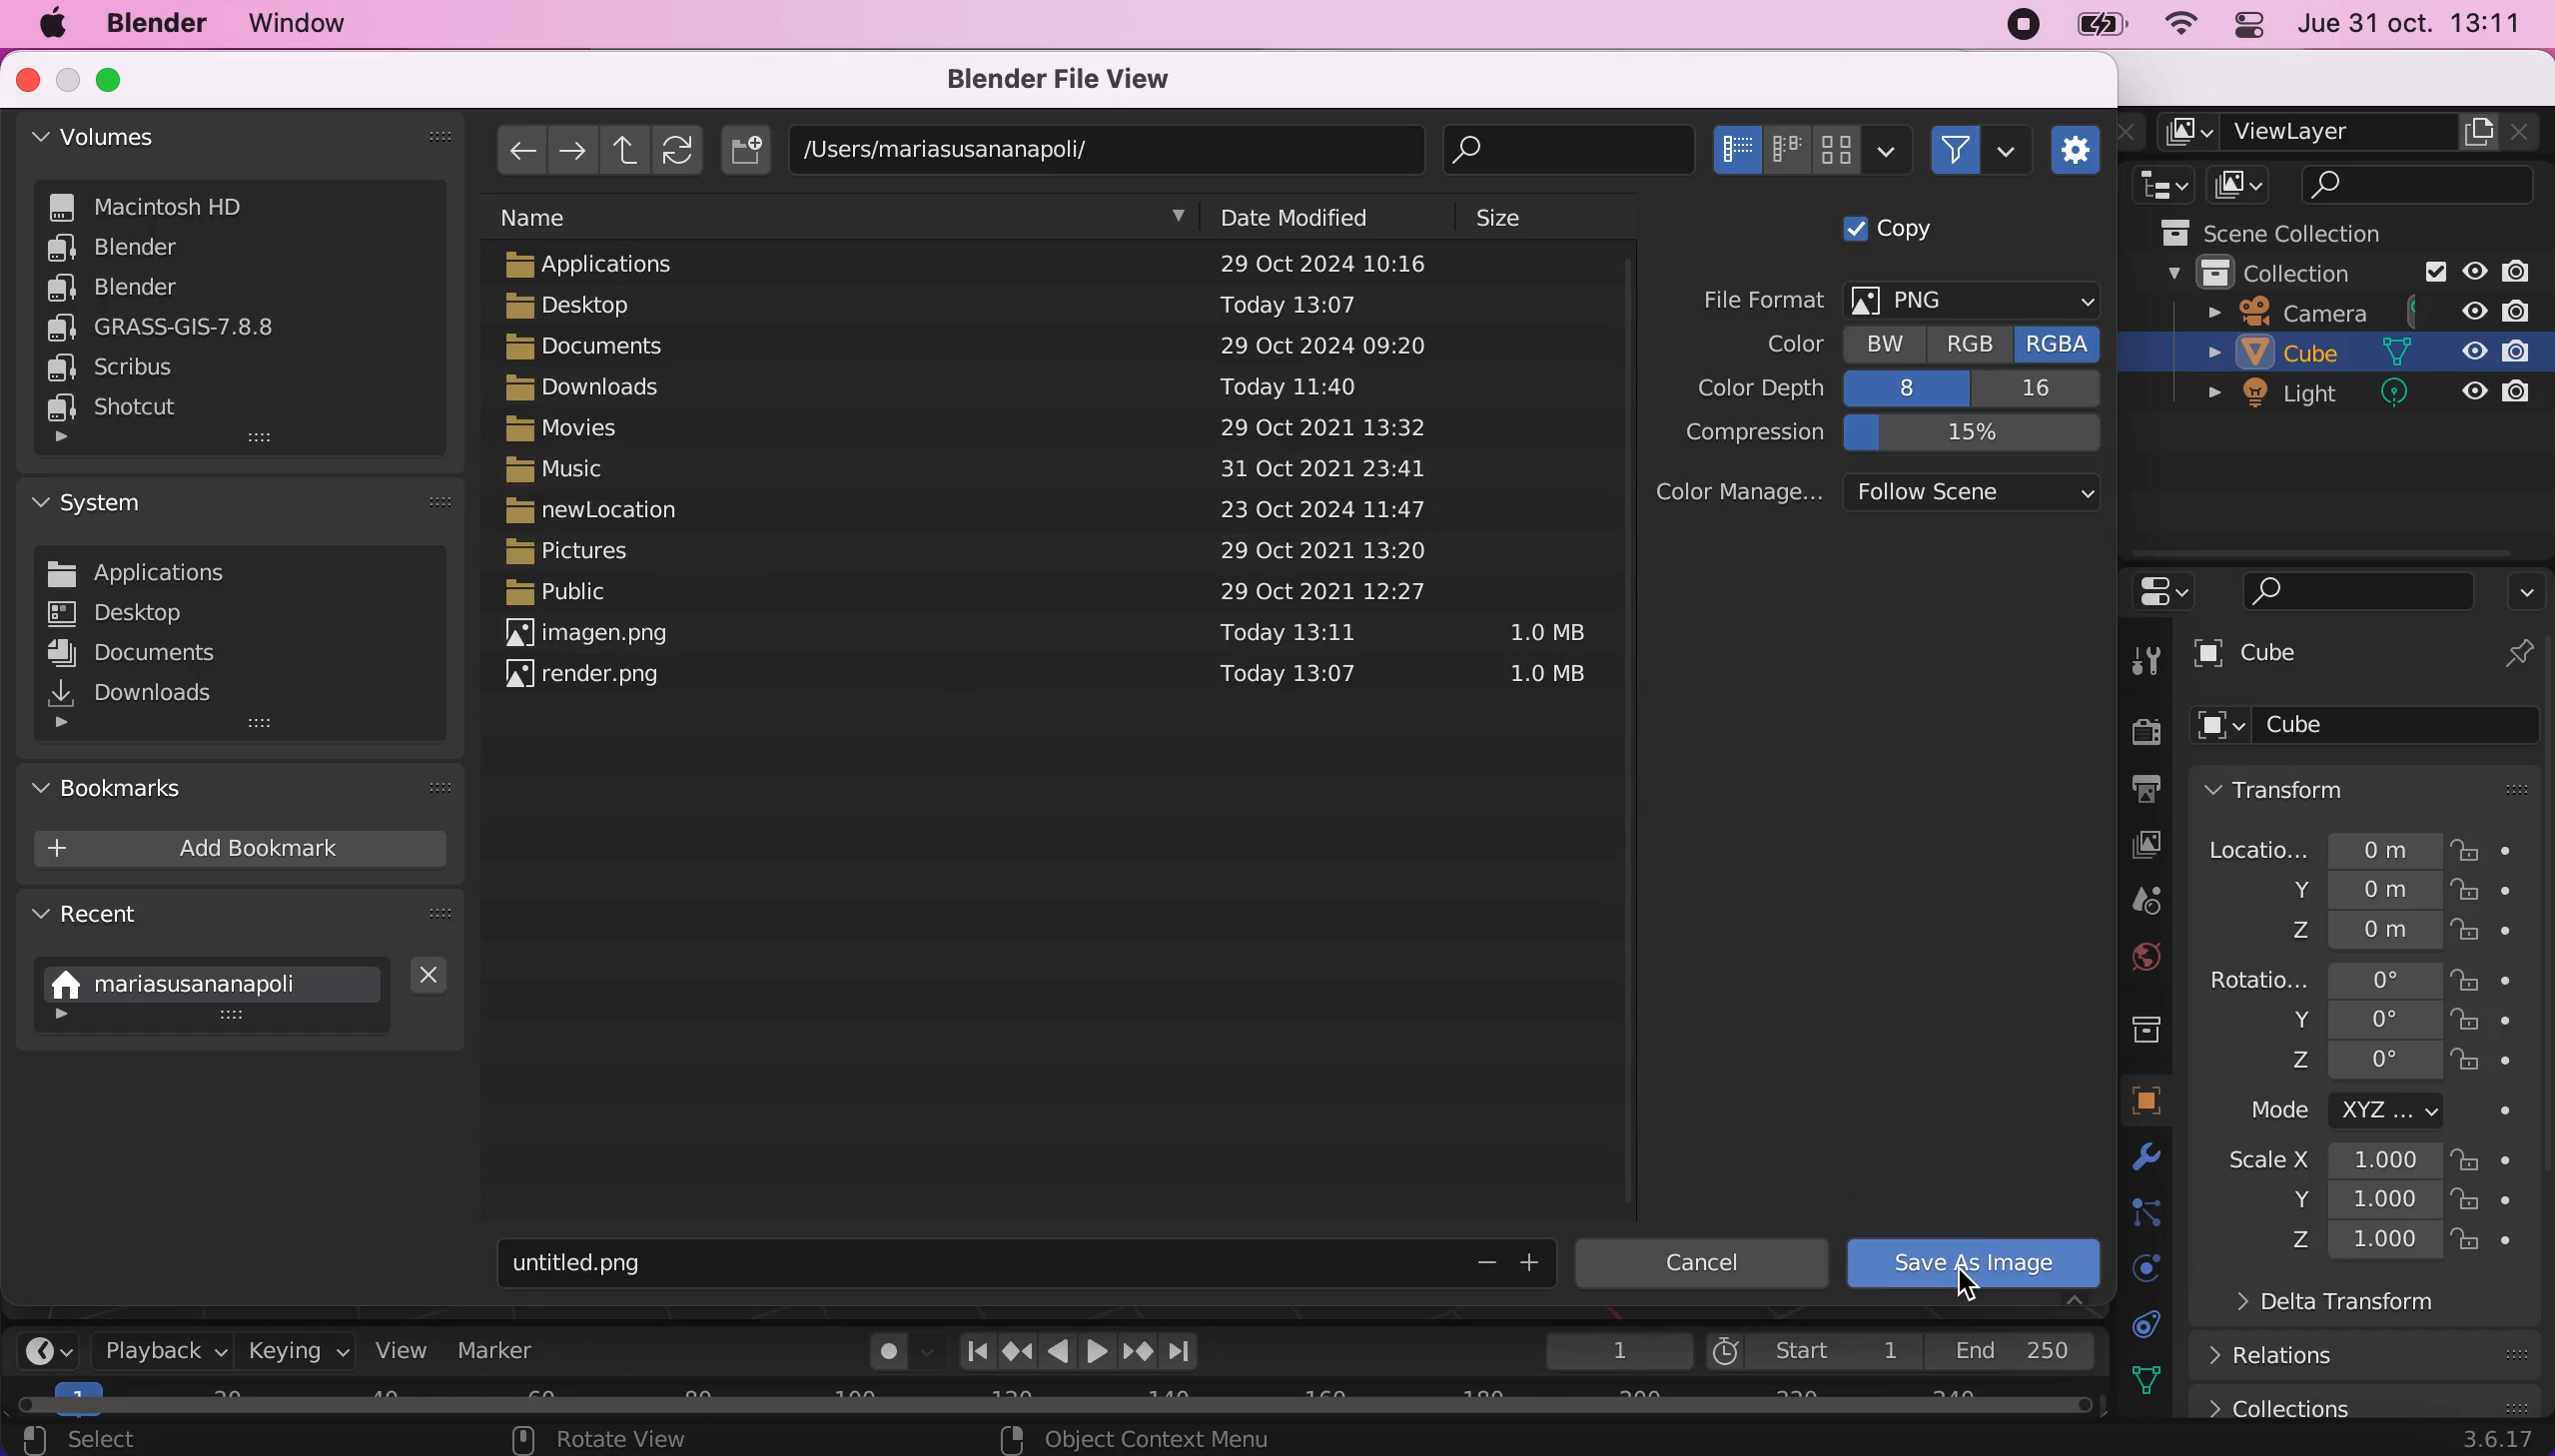 The height and width of the screenshot is (1456, 2555). I want to click on lock, so click(2484, 935).